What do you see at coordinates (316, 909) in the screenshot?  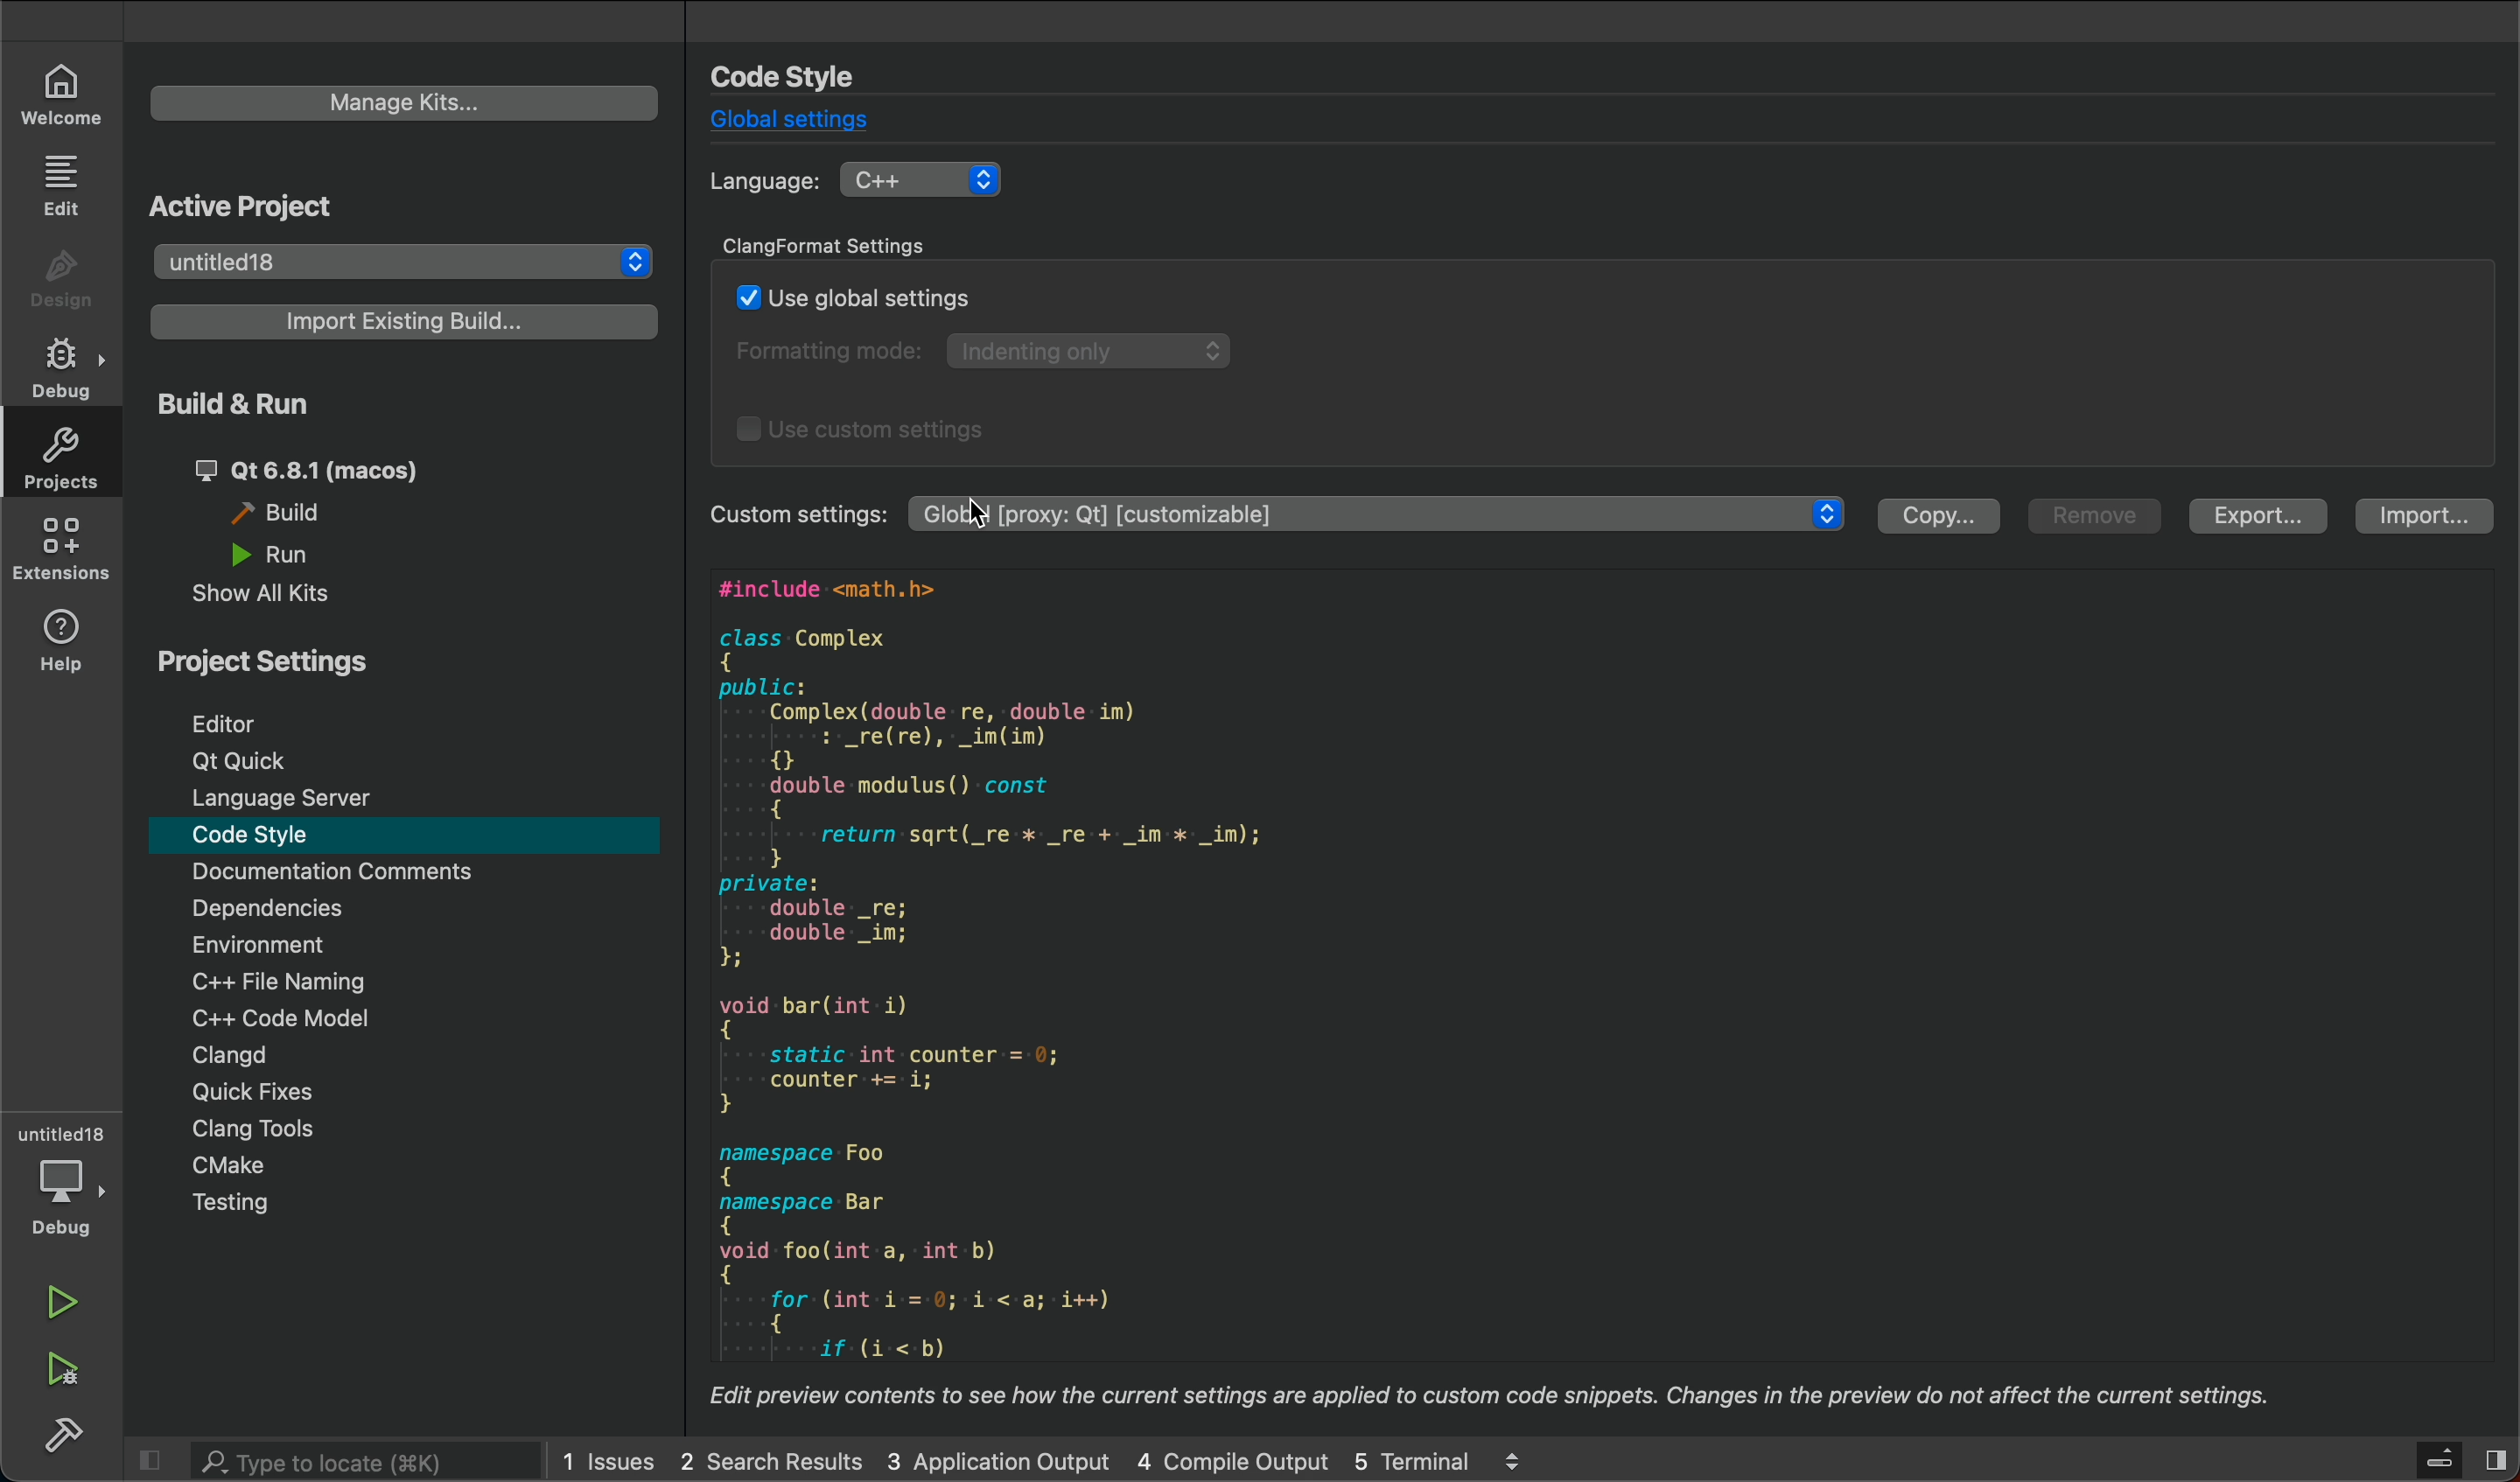 I see `Dependencies ` at bounding box center [316, 909].